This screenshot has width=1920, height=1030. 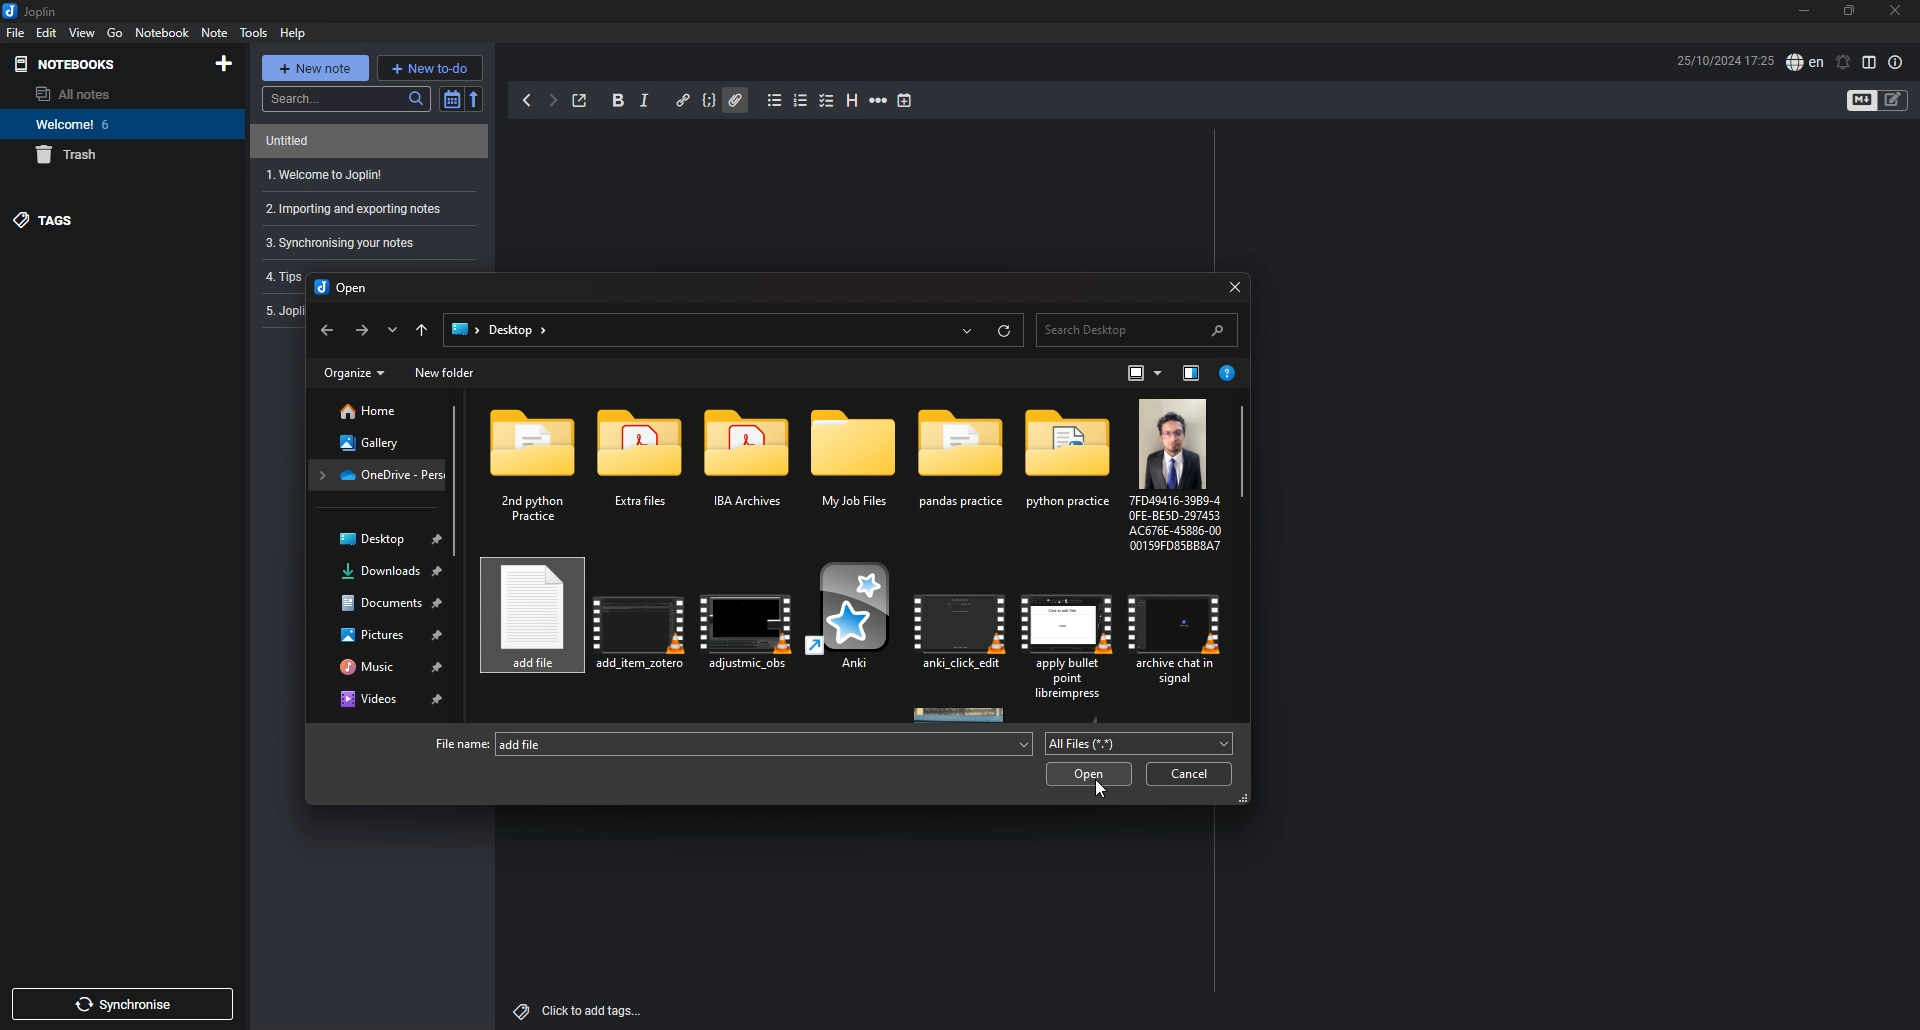 I want to click on cursor, so click(x=1097, y=785).